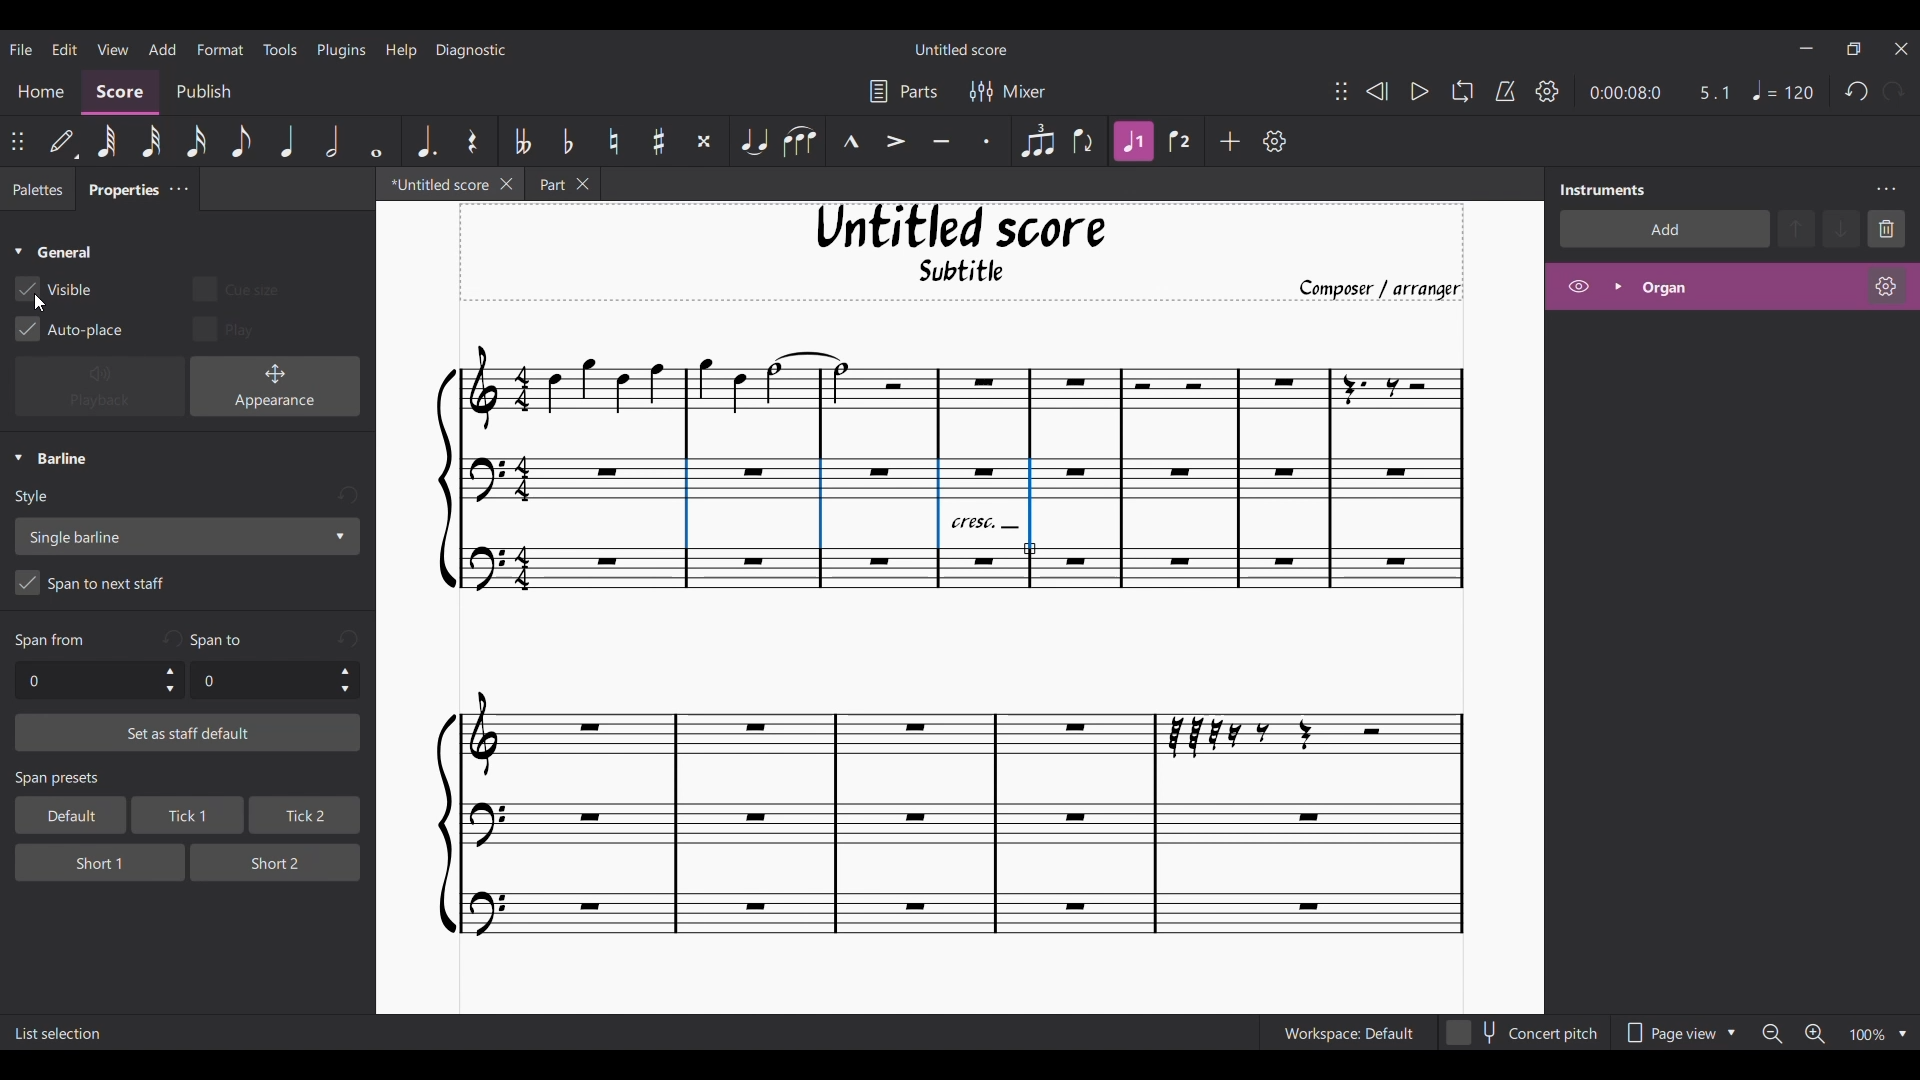 The height and width of the screenshot is (1080, 1920). What do you see at coordinates (203, 92) in the screenshot?
I see `Publish section` at bounding box center [203, 92].